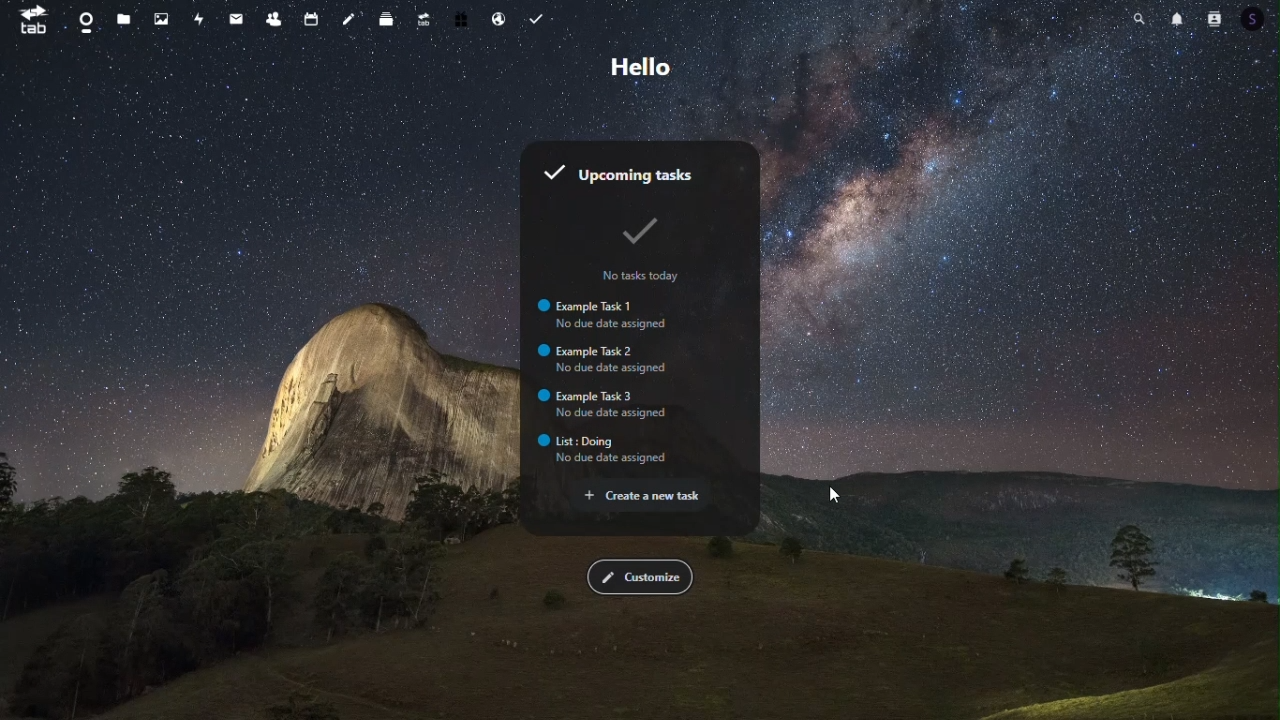 This screenshot has height=720, width=1280. What do you see at coordinates (602, 315) in the screenshot?
I see `Example Task 1` at bounding box center [602, 315].